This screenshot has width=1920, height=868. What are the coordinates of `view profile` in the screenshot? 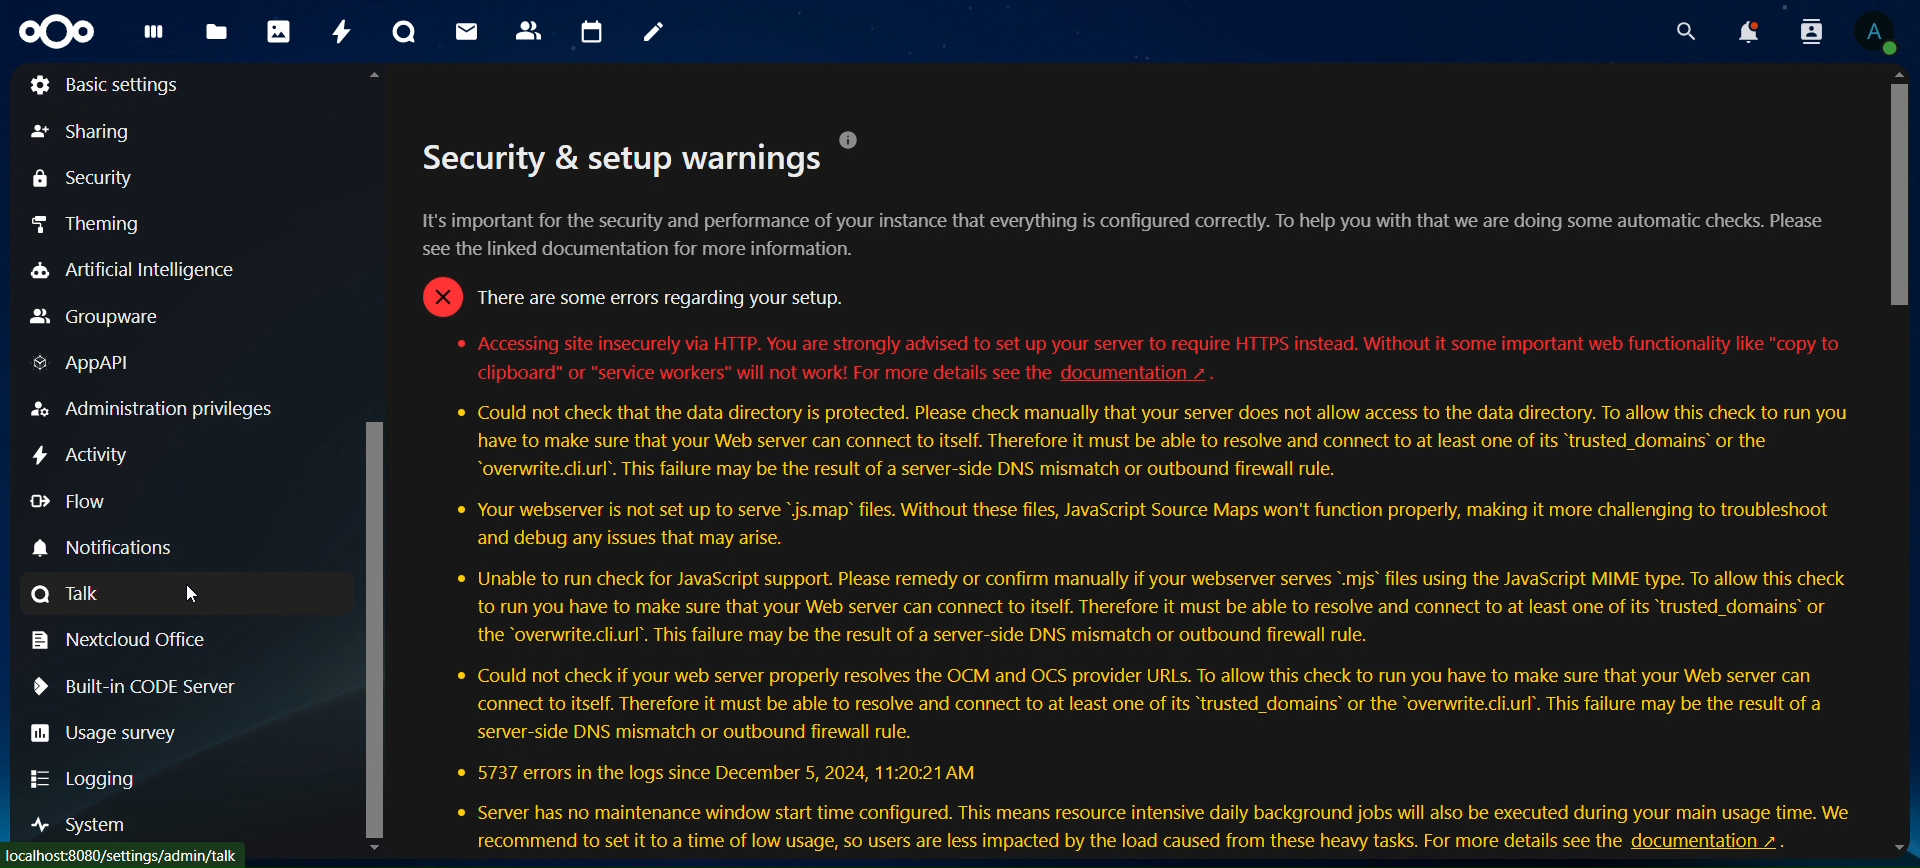 It's located at (1879, 30).